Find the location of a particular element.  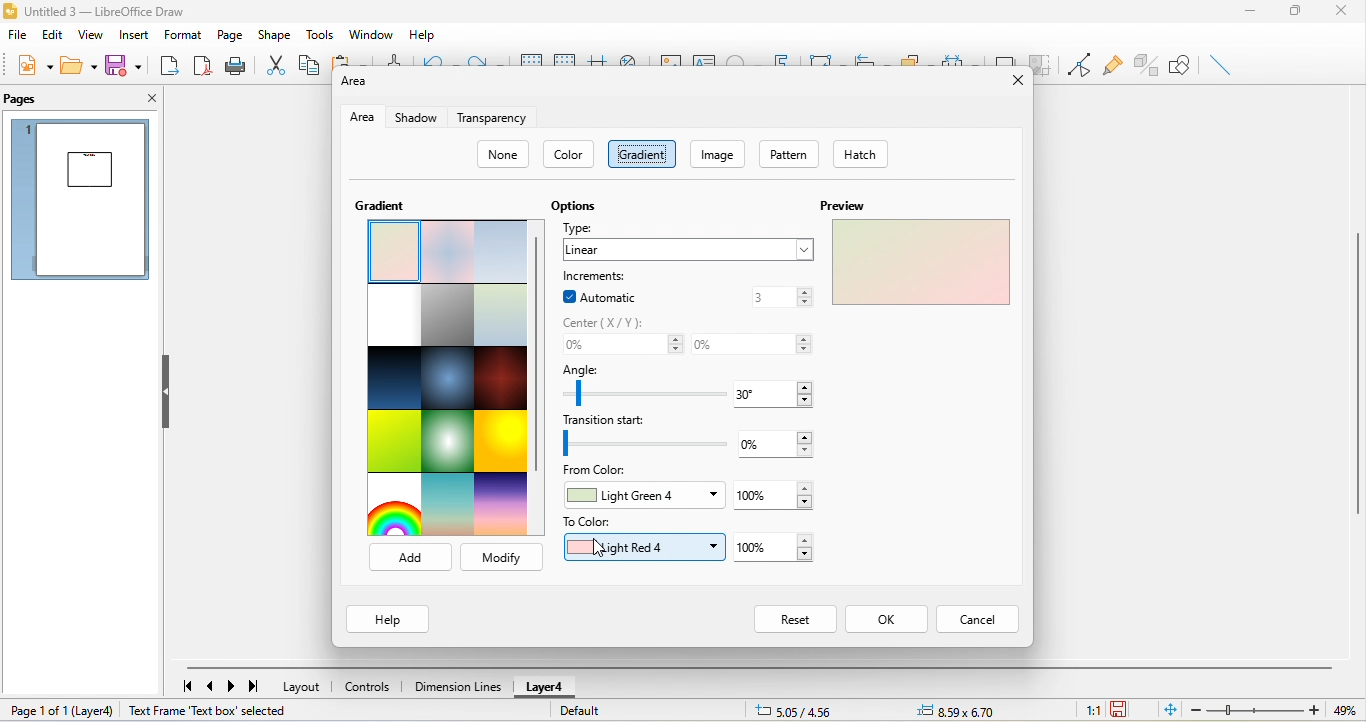

midnight is located at coordinates (393, 381).